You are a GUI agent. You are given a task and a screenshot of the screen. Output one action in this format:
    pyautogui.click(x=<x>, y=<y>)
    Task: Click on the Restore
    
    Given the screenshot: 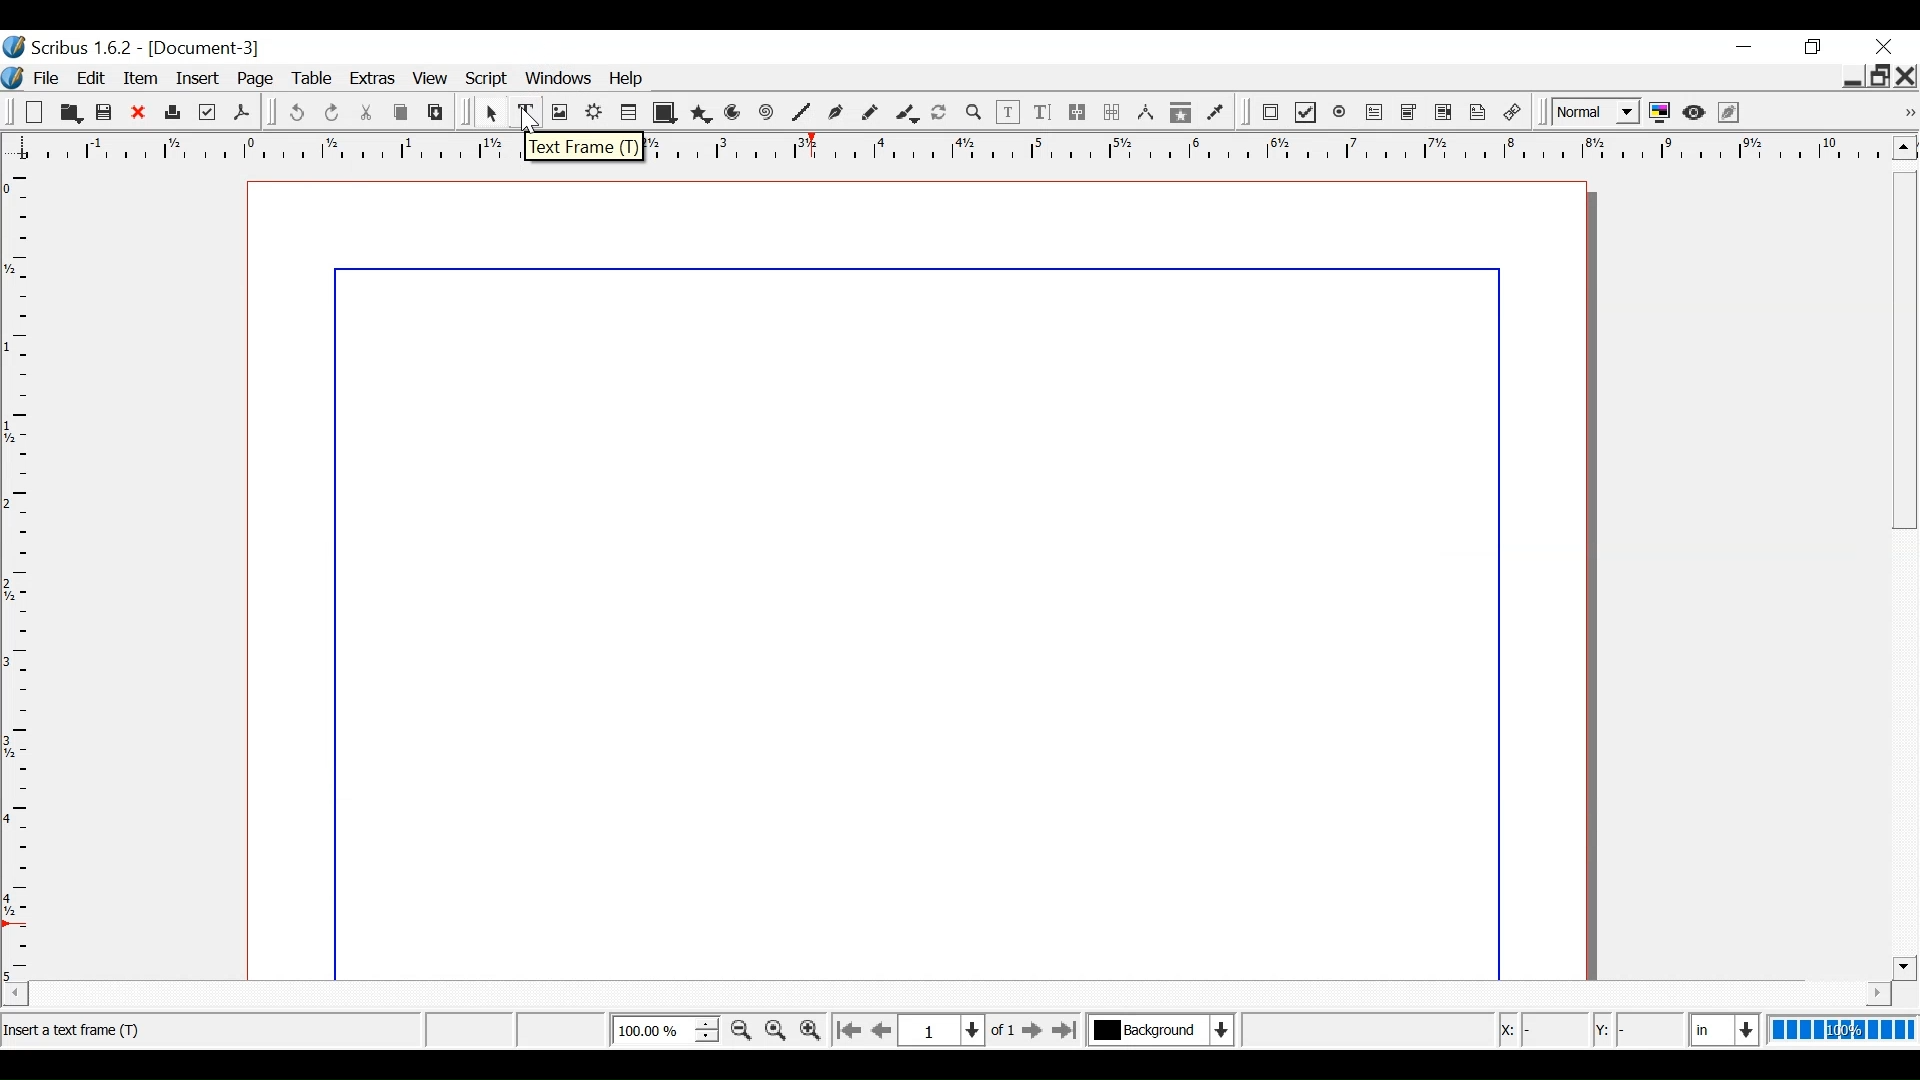 What is the action you would take?
    pyautogui.click(x=1814, y=48)
    